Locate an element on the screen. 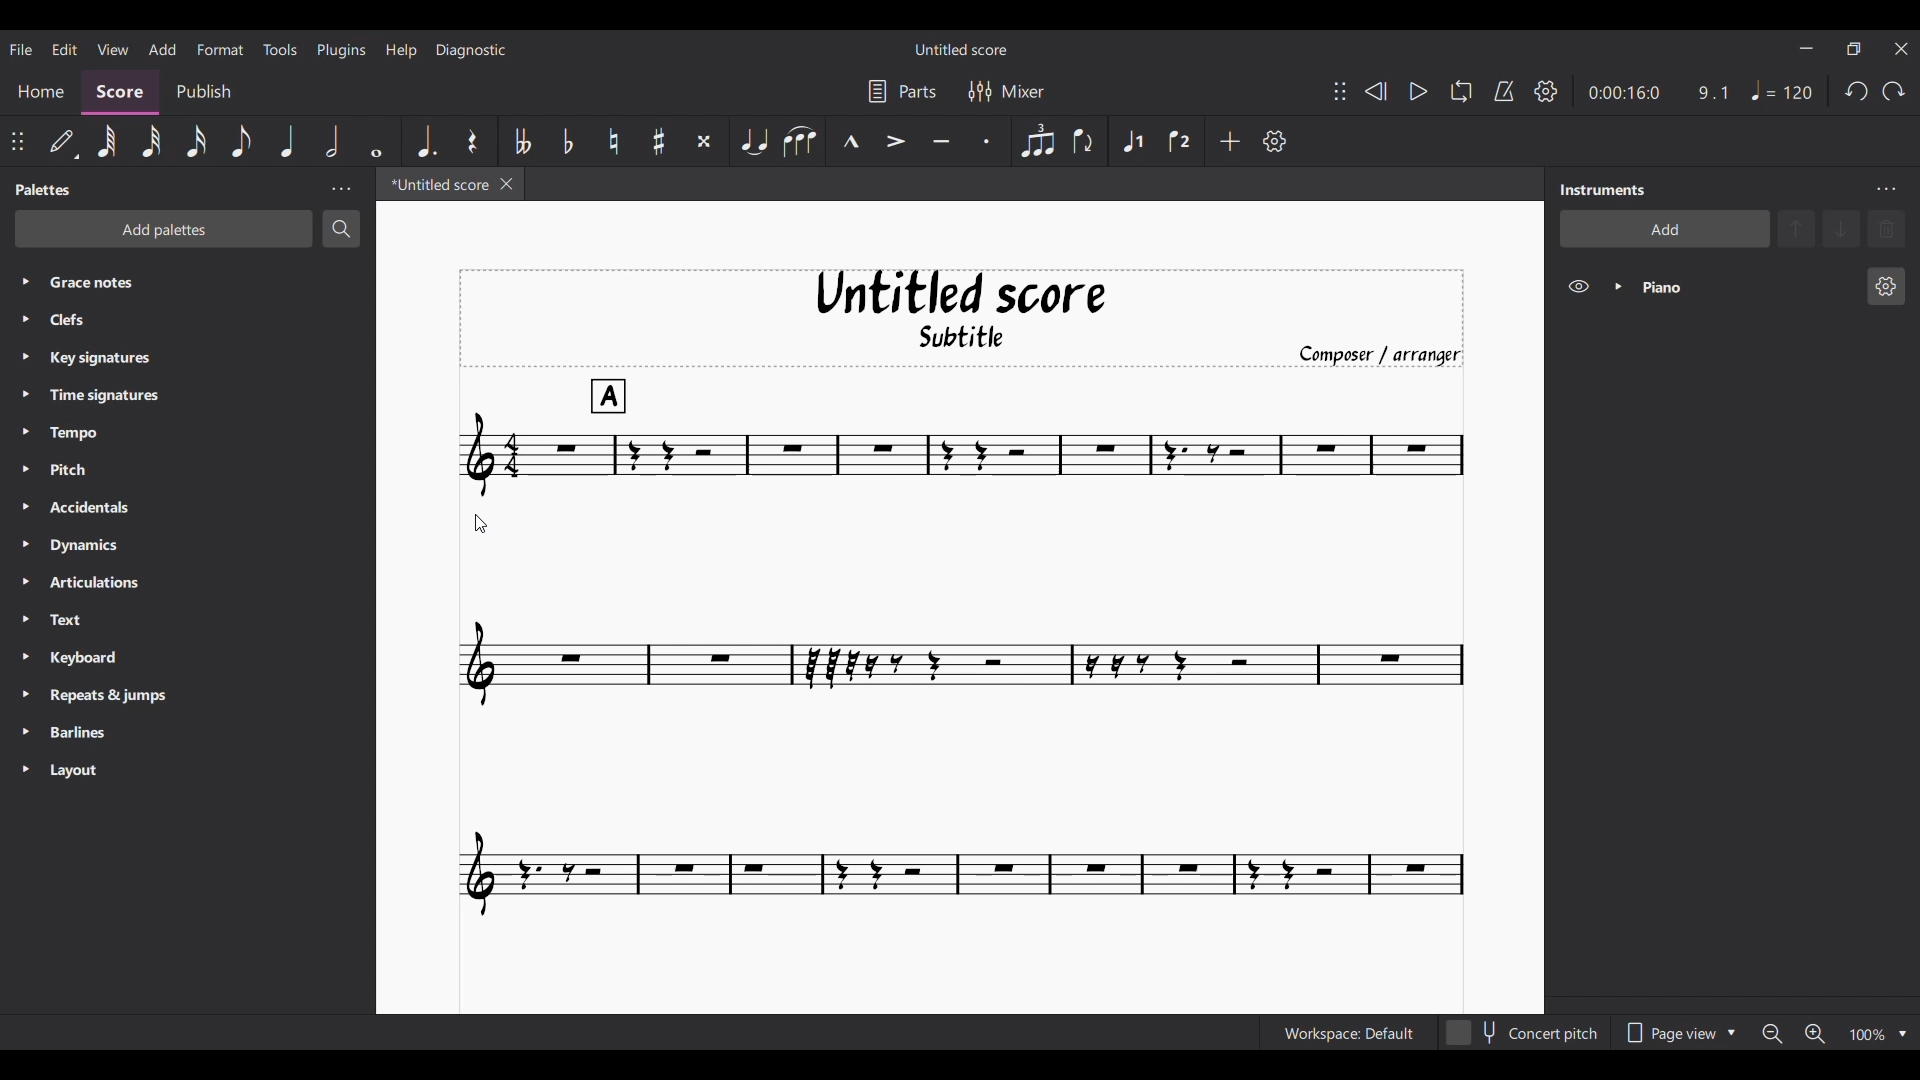  Delete is located at coordinates (1887, 229).